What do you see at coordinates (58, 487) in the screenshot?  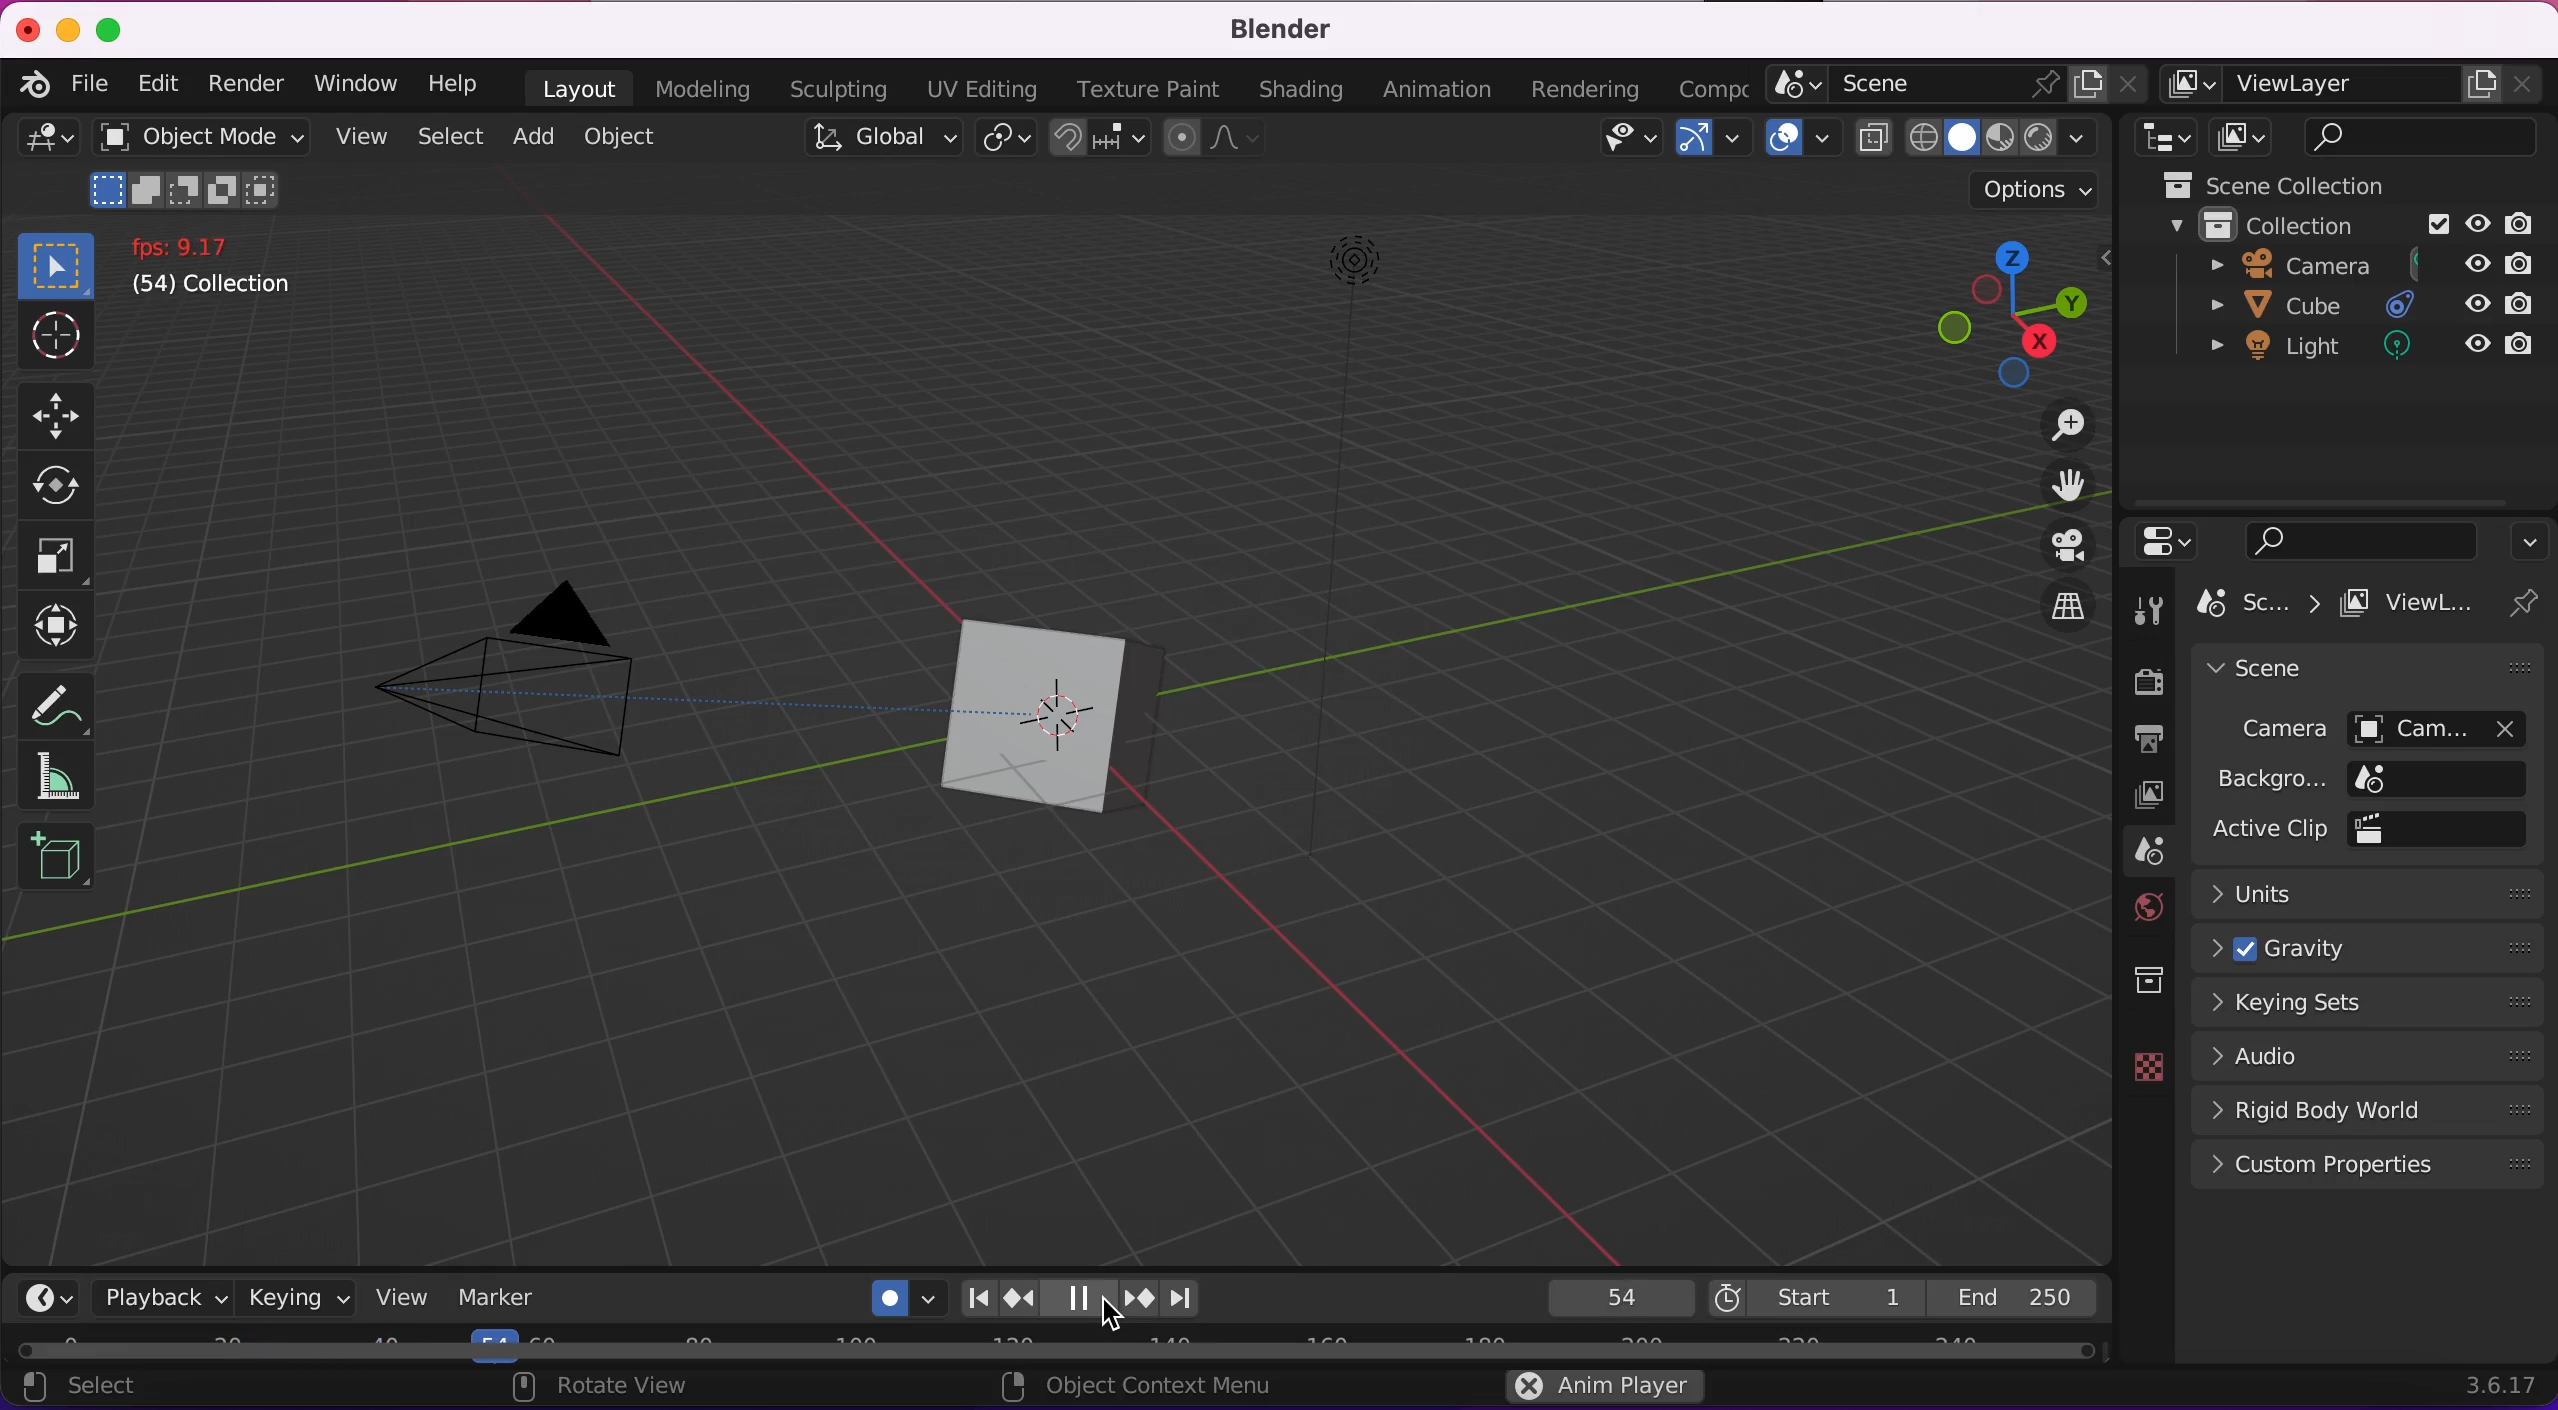 I see `rotate` at bounding box center [58, 487].